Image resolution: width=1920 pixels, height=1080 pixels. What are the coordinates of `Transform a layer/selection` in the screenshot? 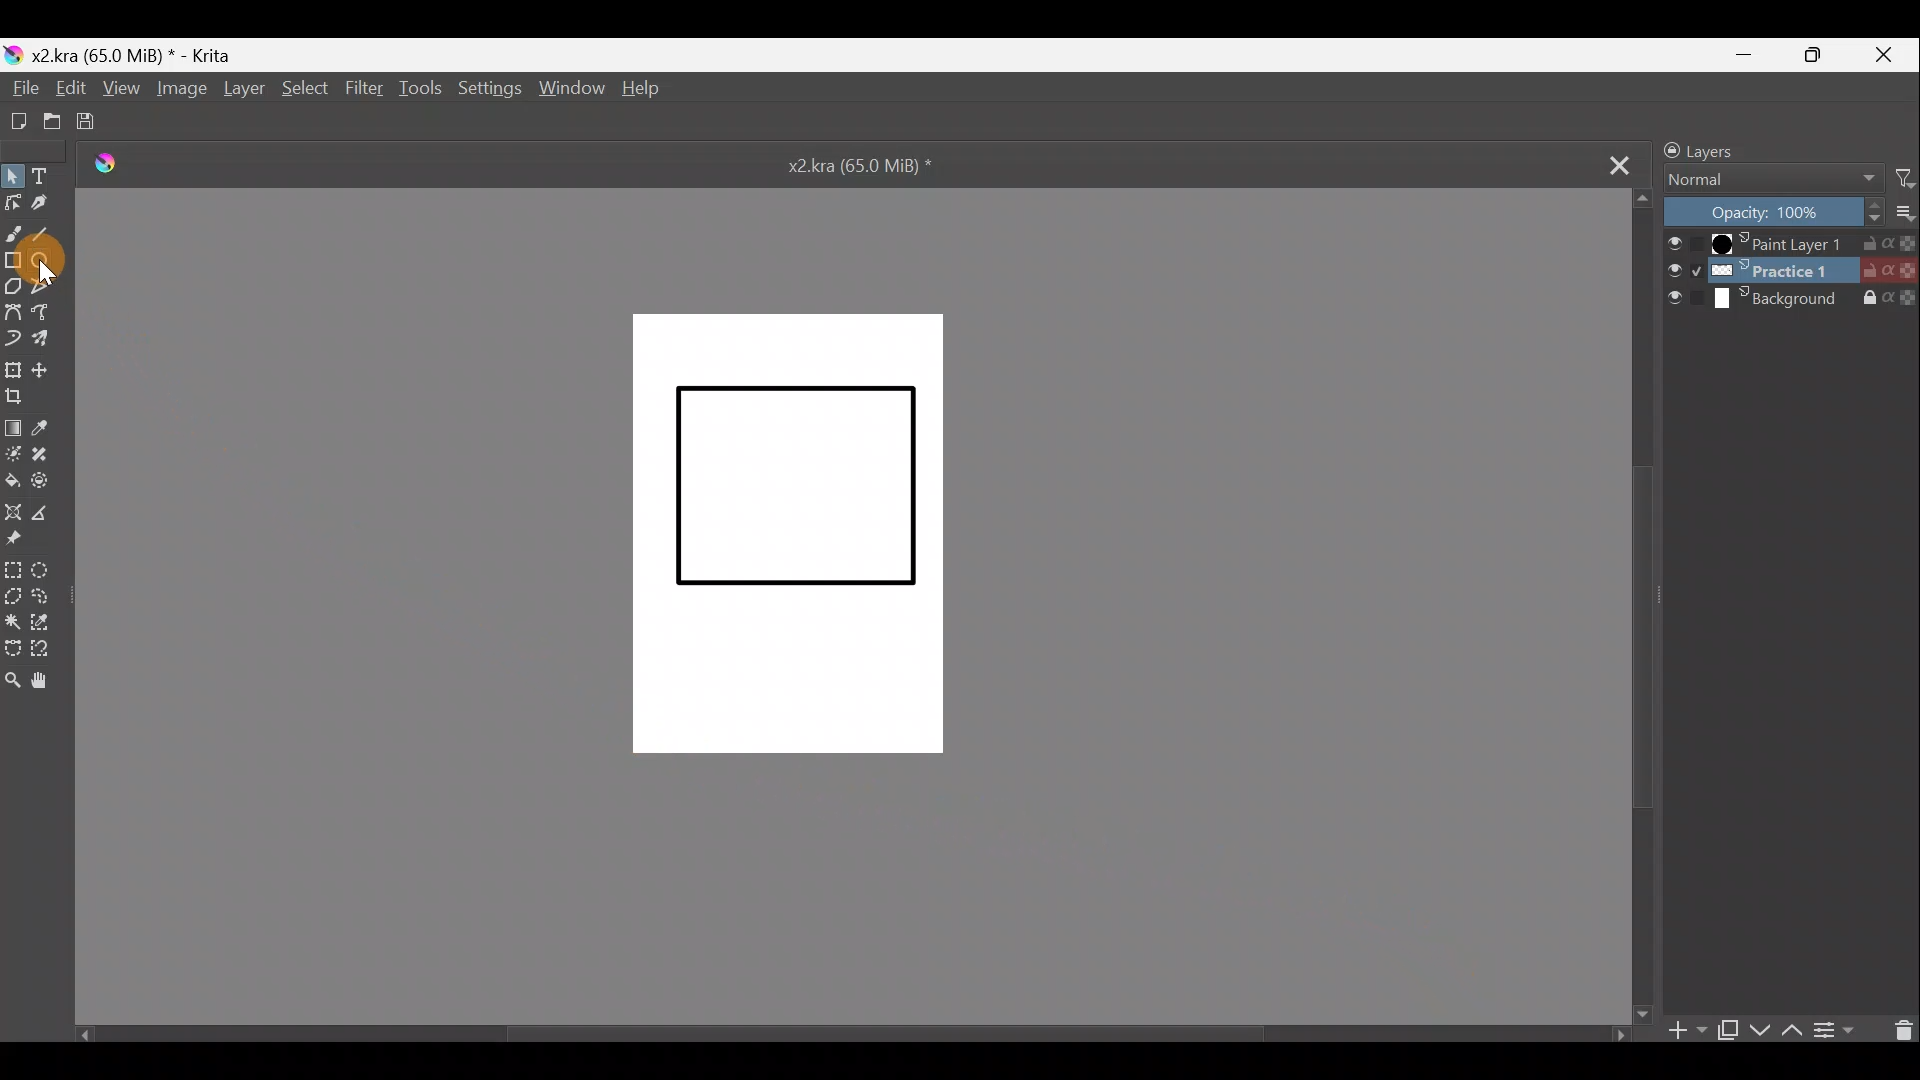 It's located at (16, 369).